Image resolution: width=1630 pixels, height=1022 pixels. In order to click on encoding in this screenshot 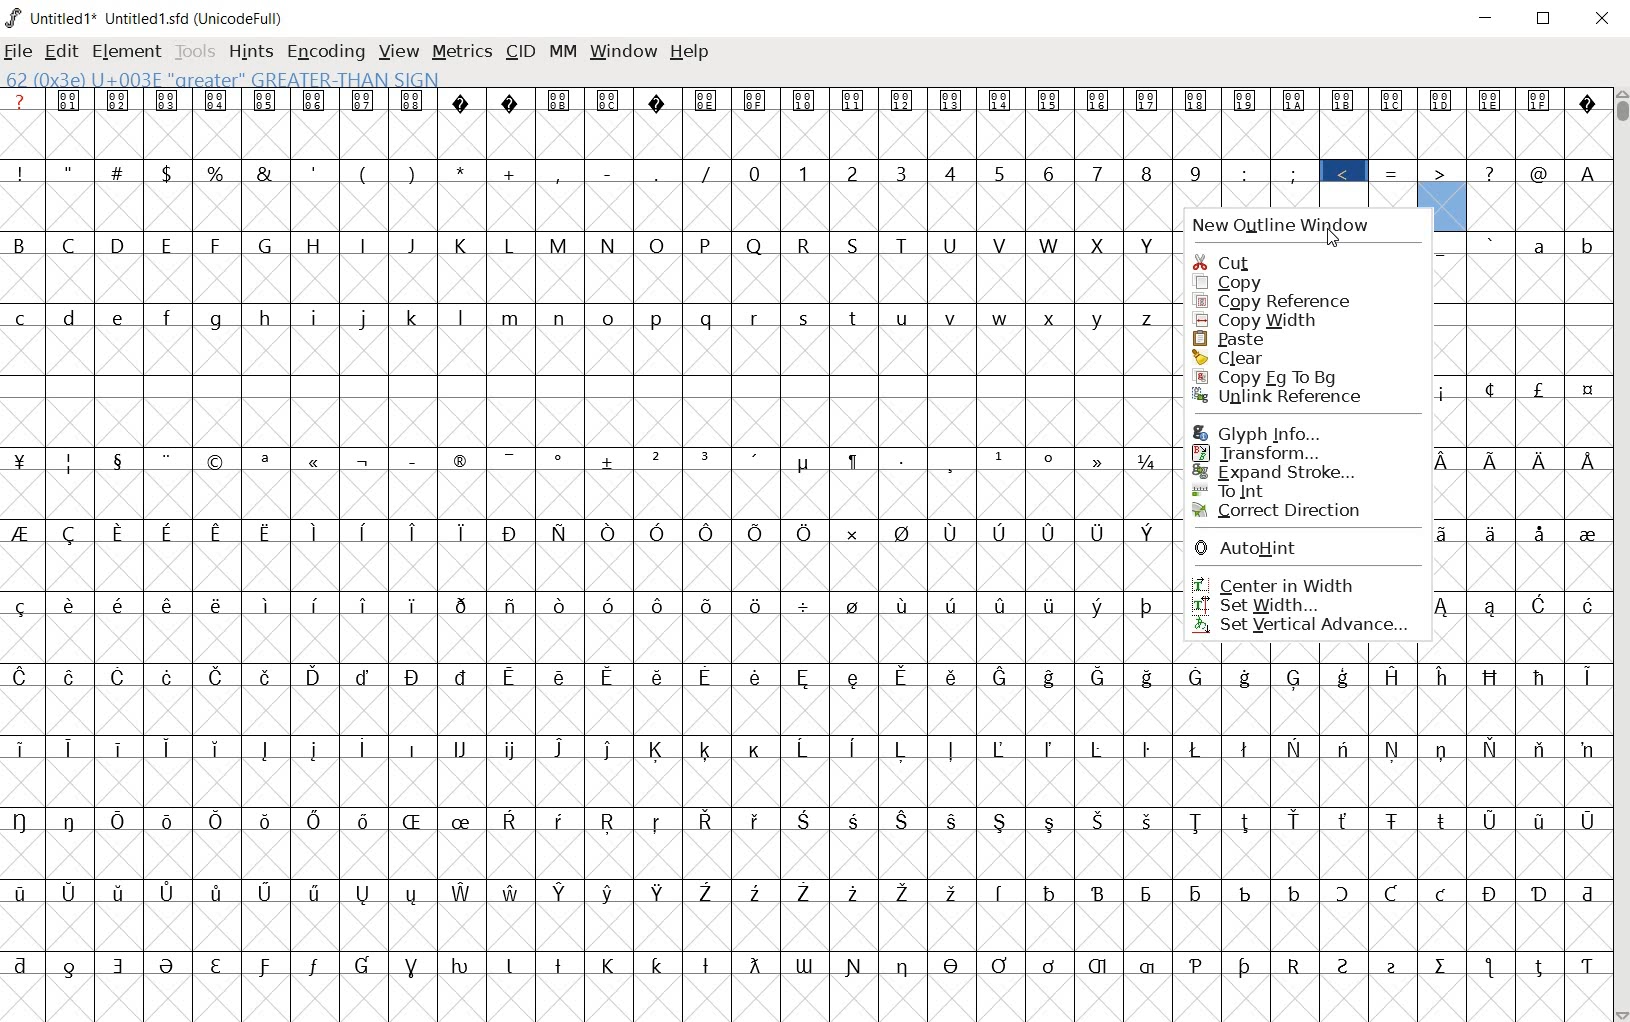, I will do `click(324, 52)`.